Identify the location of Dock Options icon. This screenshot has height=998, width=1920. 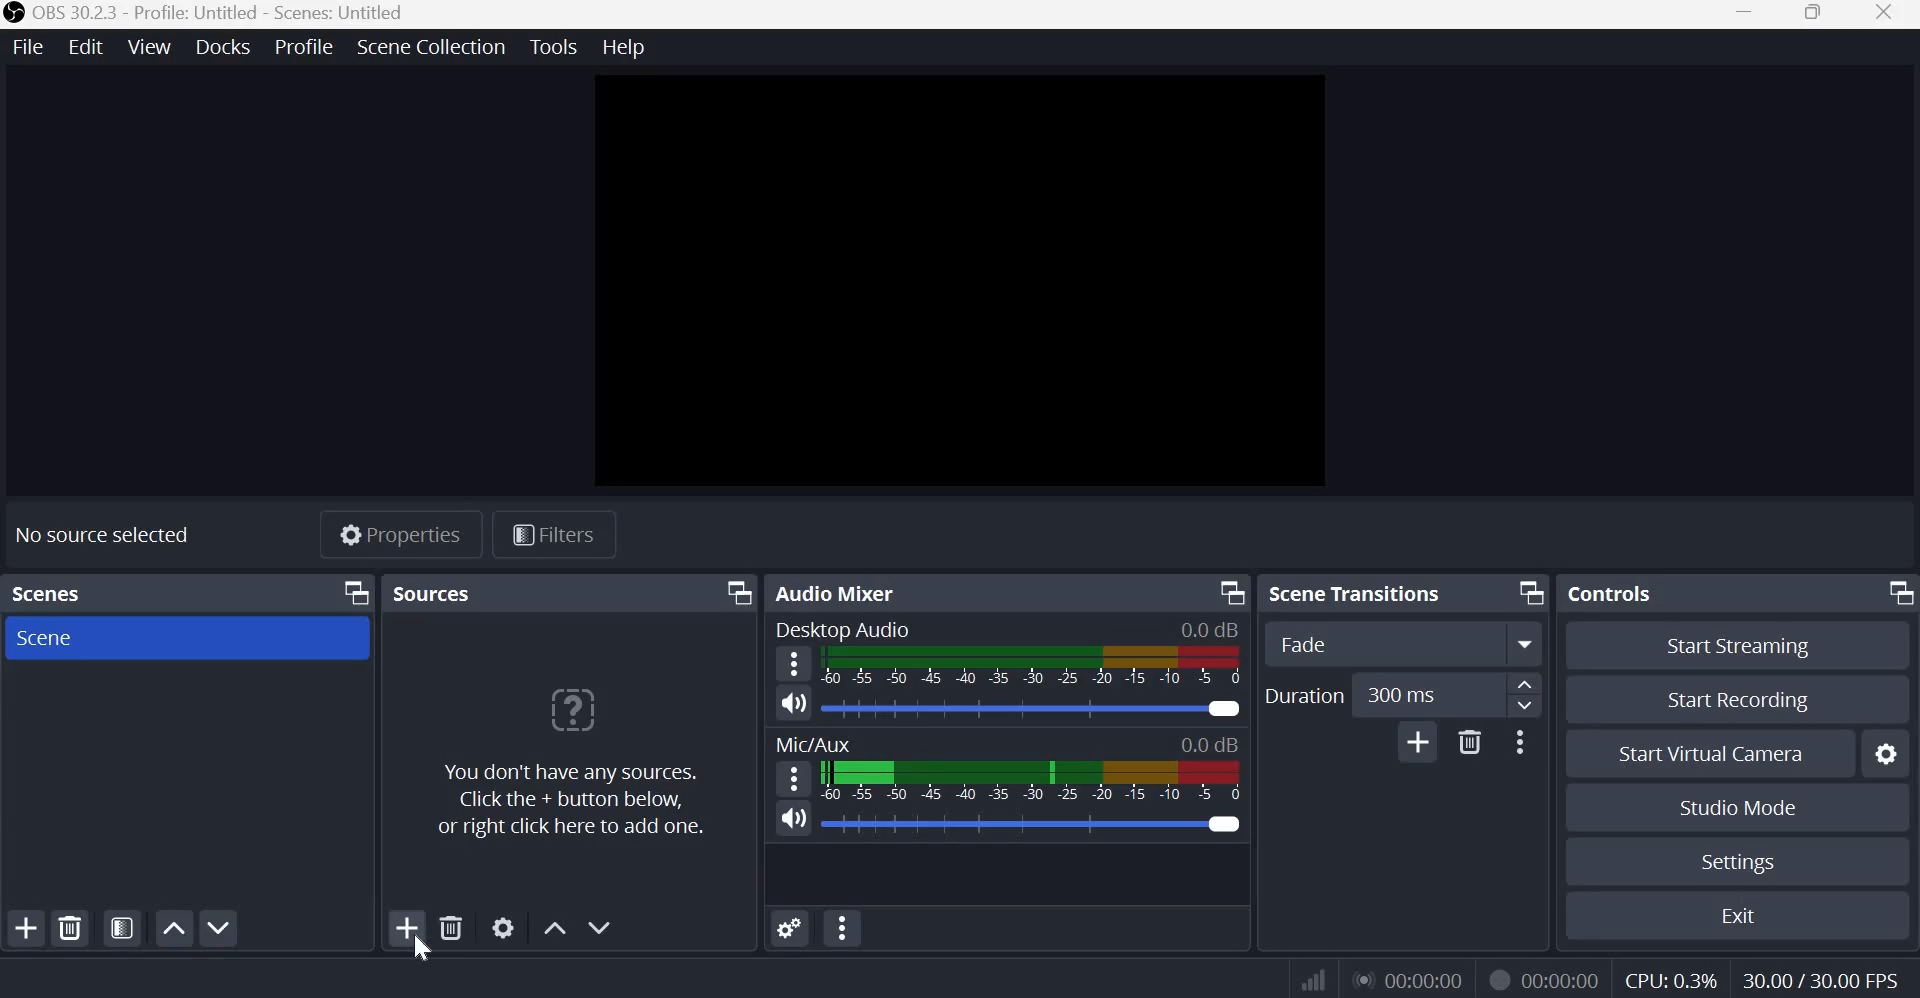
(736, 593).